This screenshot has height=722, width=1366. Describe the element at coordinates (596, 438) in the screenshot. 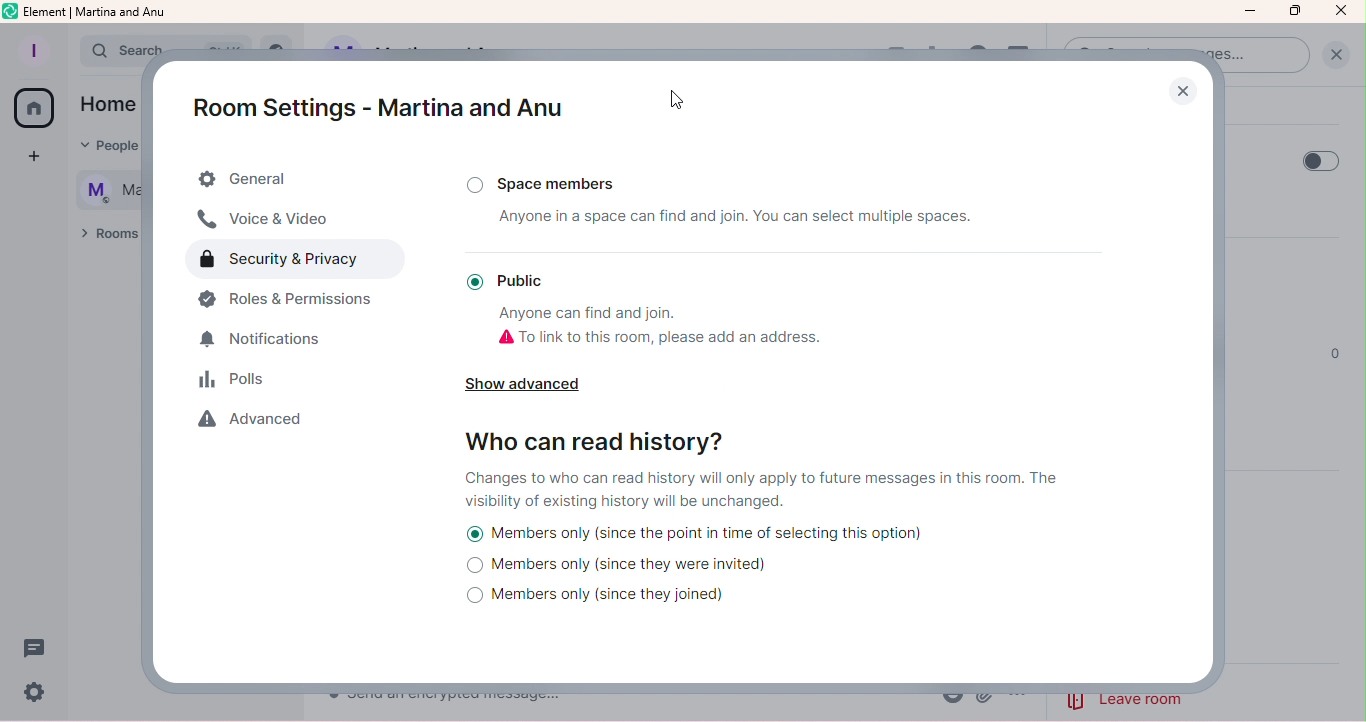

I see `Who can read history` at that location.